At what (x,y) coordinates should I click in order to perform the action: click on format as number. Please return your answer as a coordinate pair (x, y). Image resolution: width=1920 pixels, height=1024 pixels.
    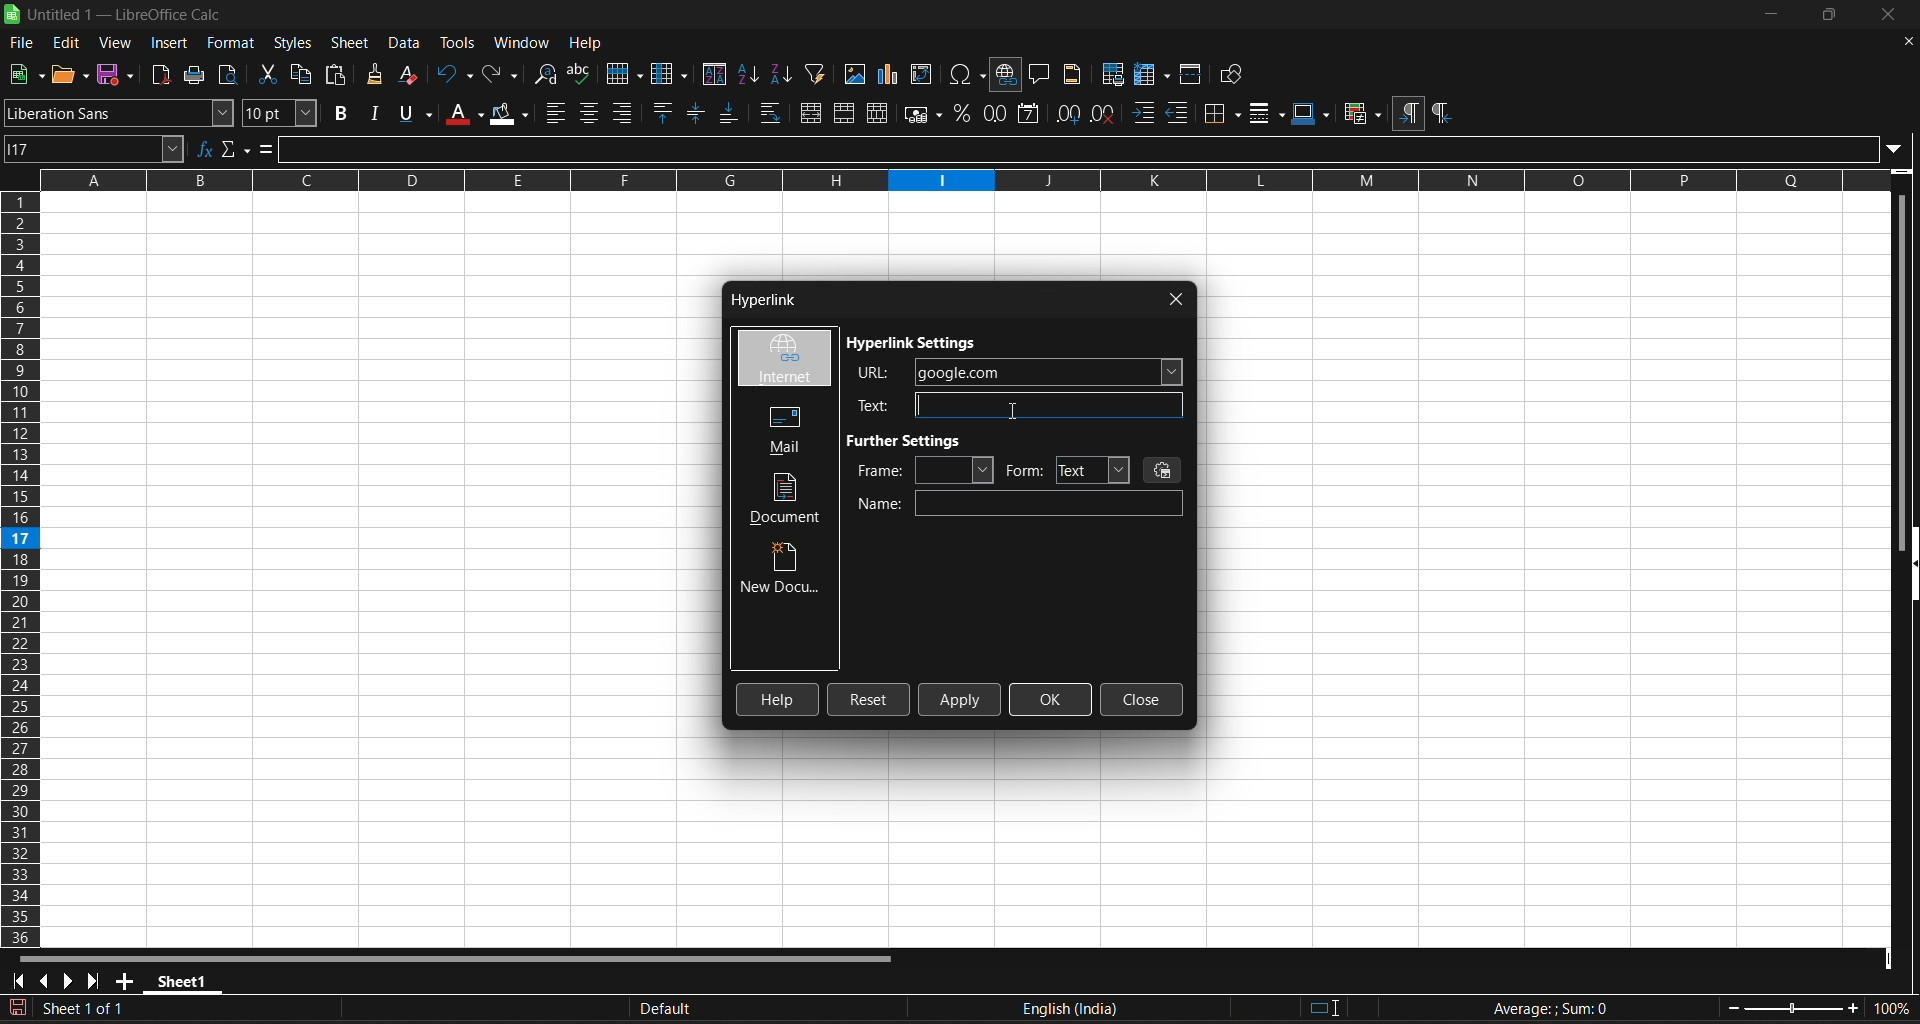
    Looking at the image, I should click on (994, 114).